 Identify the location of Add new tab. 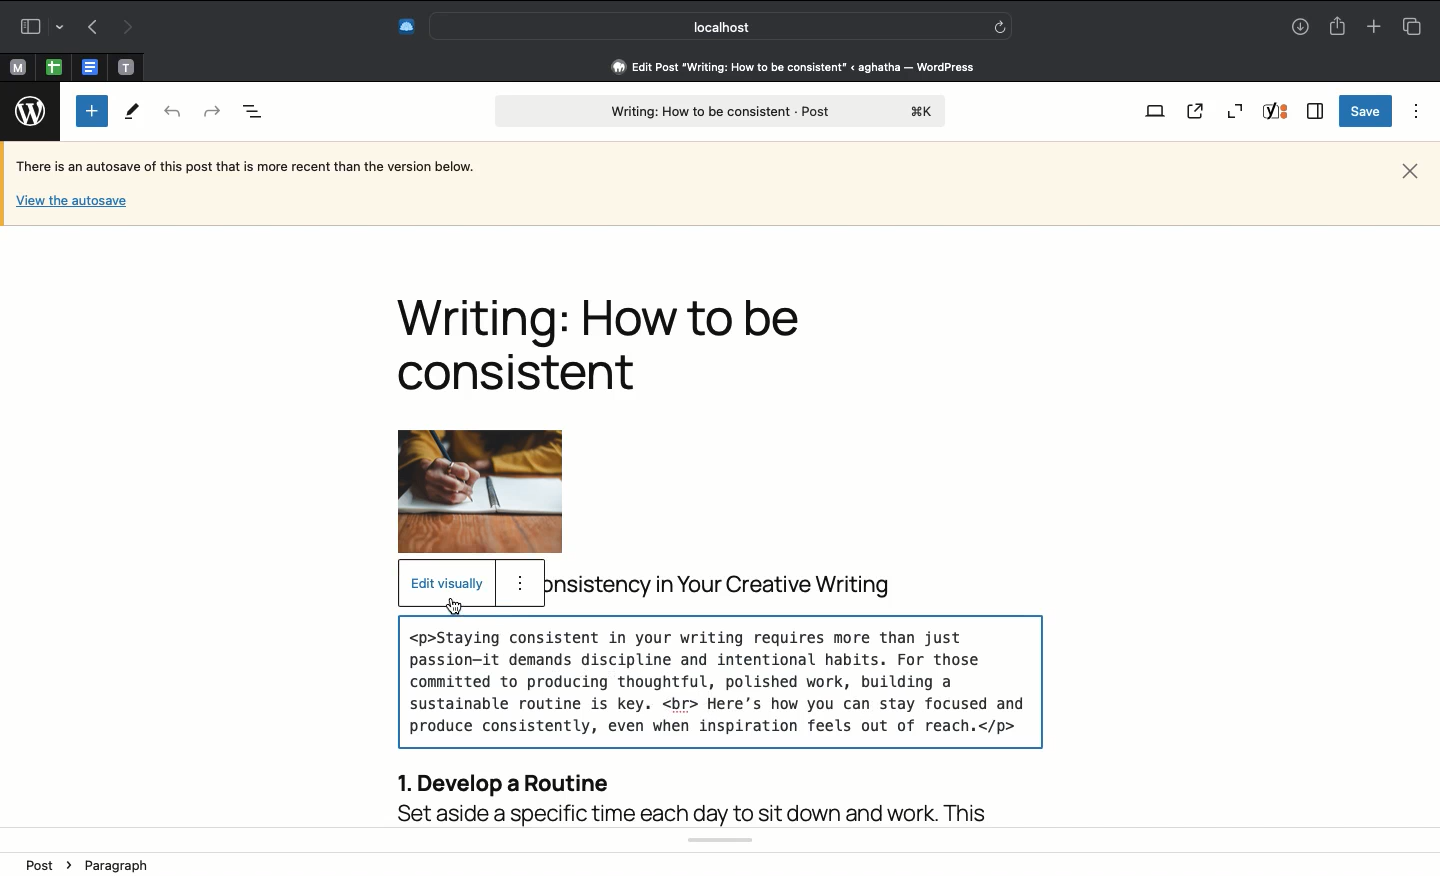
(1372, 26).